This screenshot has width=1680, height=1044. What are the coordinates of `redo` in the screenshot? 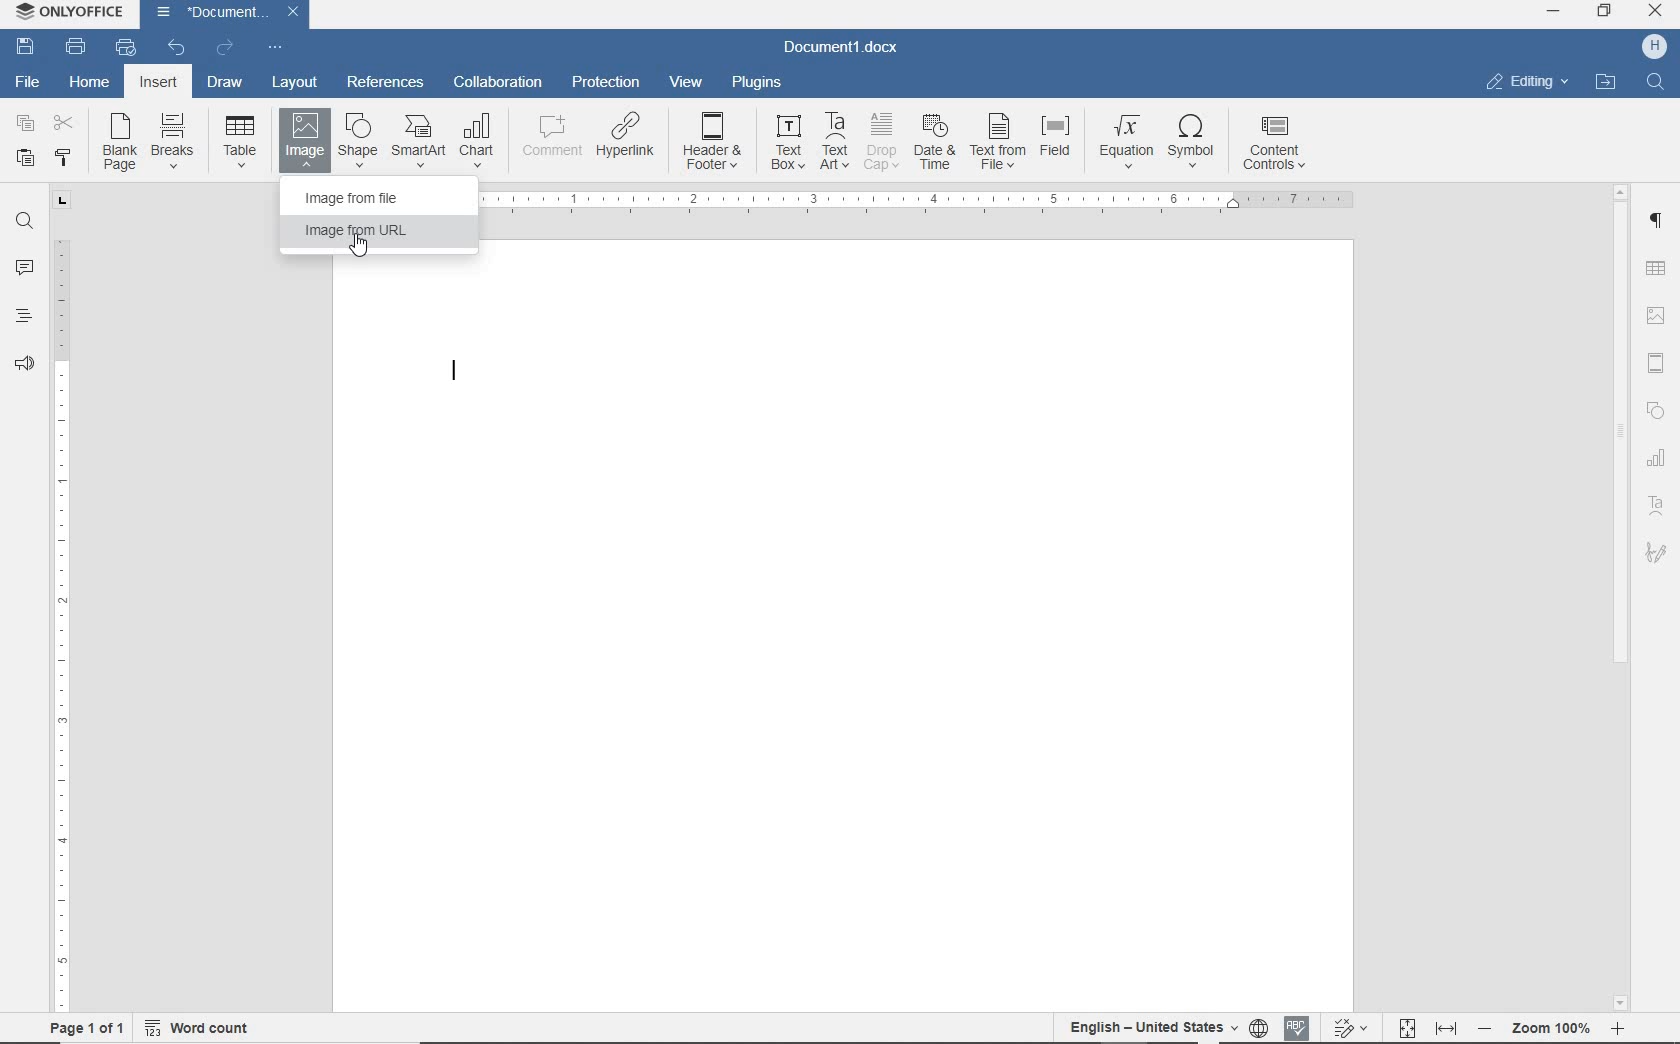 It's located at (224, 48).